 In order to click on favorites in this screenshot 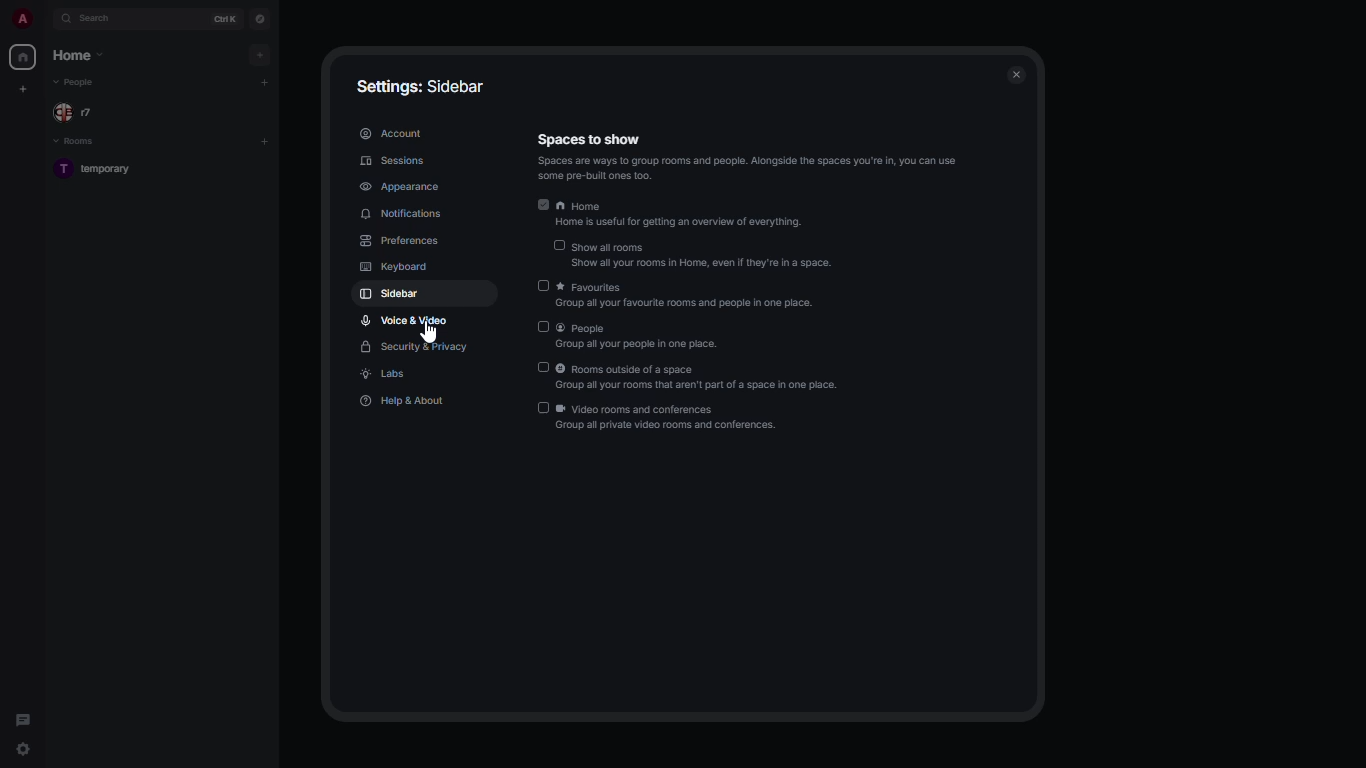, I will do `click(686, 296)`.